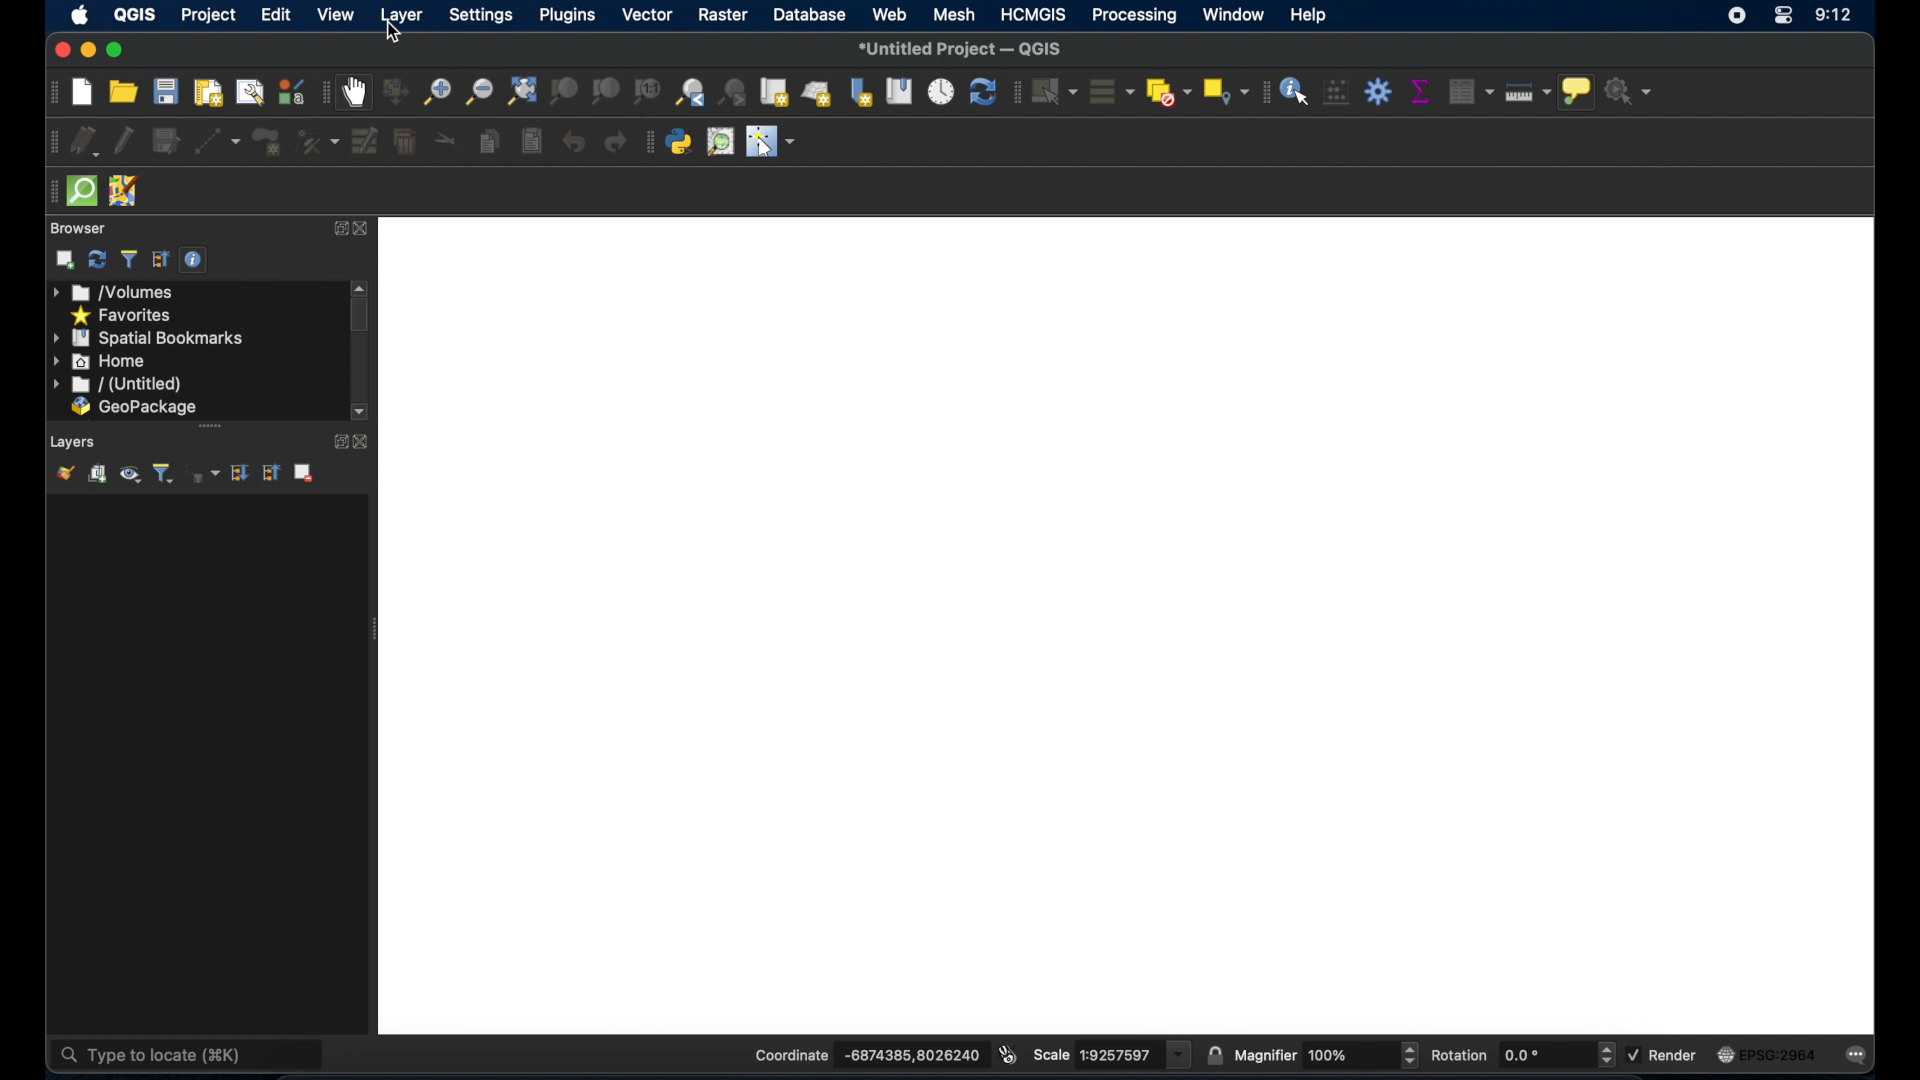 The image size is (1920, 1080). I want to click on filter legend by expression, so click(208, 476).